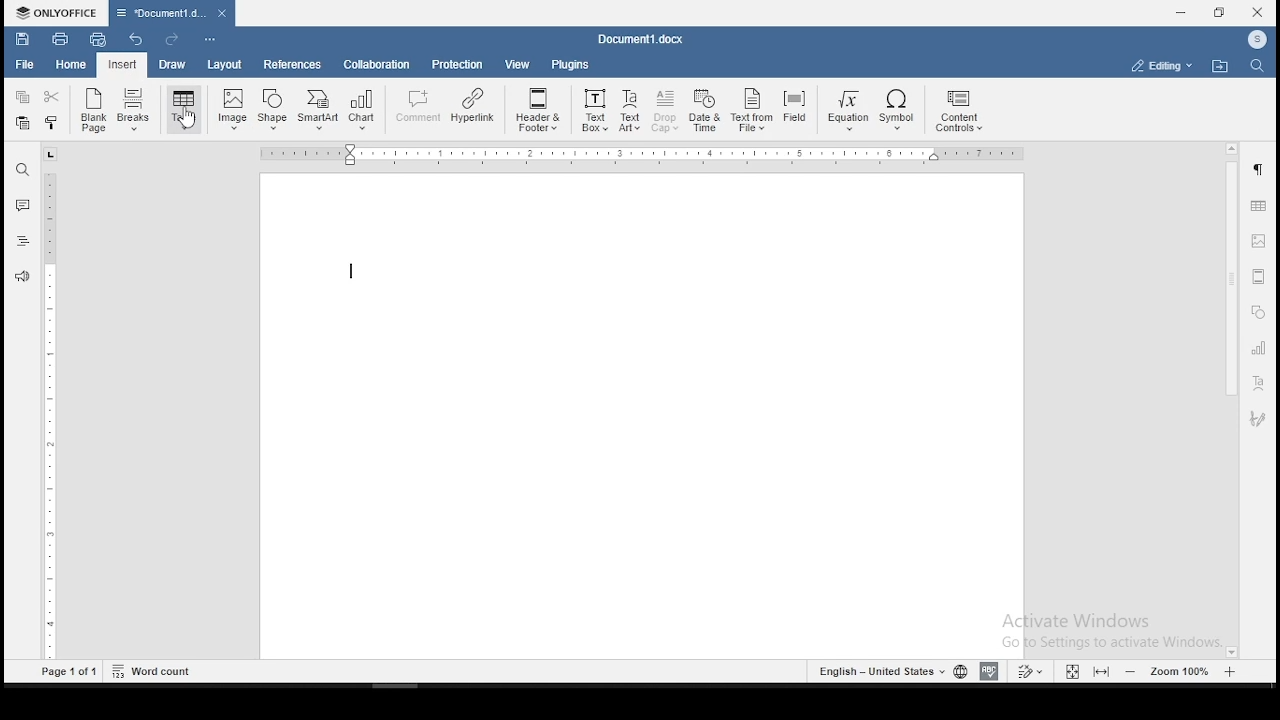 The width and height of the screenshot is (1280, 720). What do you see at coordinates (291, 65) in the screenshot?
I see `references` at bounding box center [291, 65].